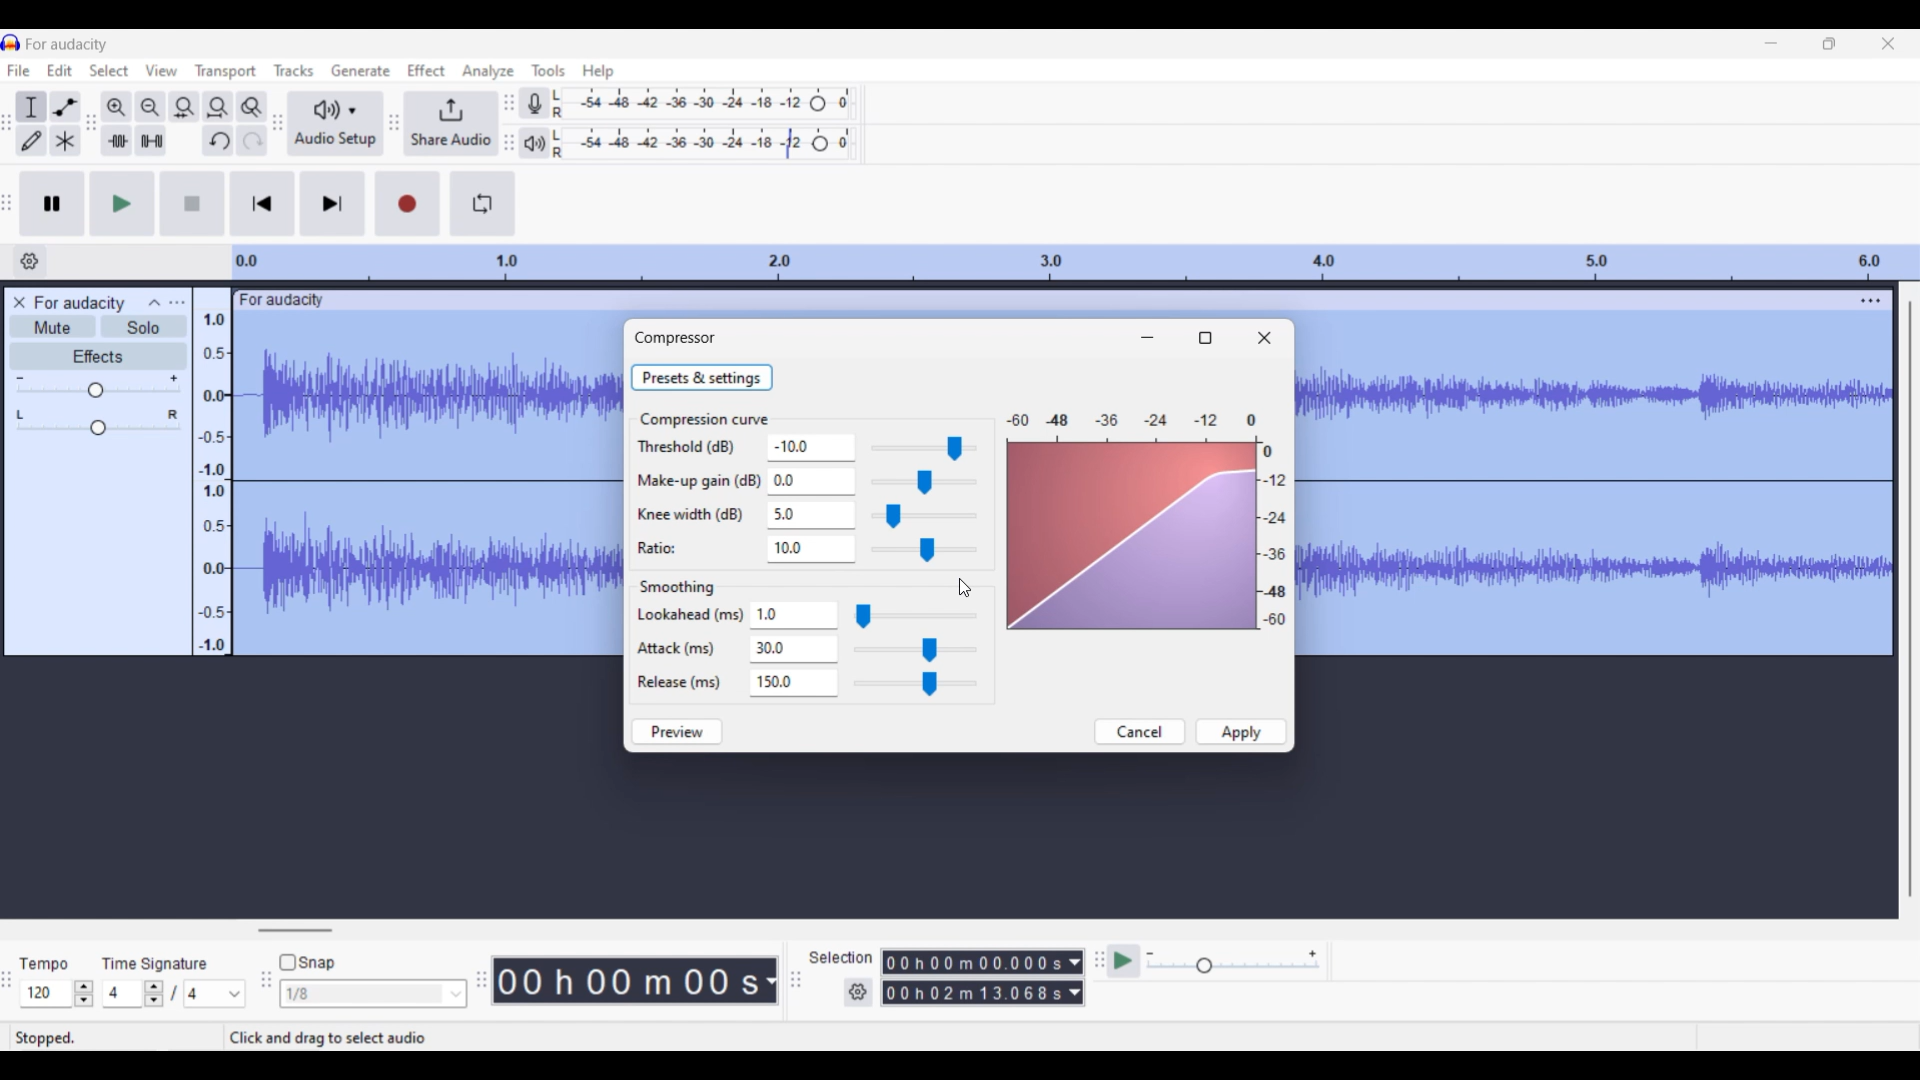 This screenshot has height=1080, width=1920. Describe the element at coordinates (533, 144) in the screenshot. I see `Playback meter` at that location.